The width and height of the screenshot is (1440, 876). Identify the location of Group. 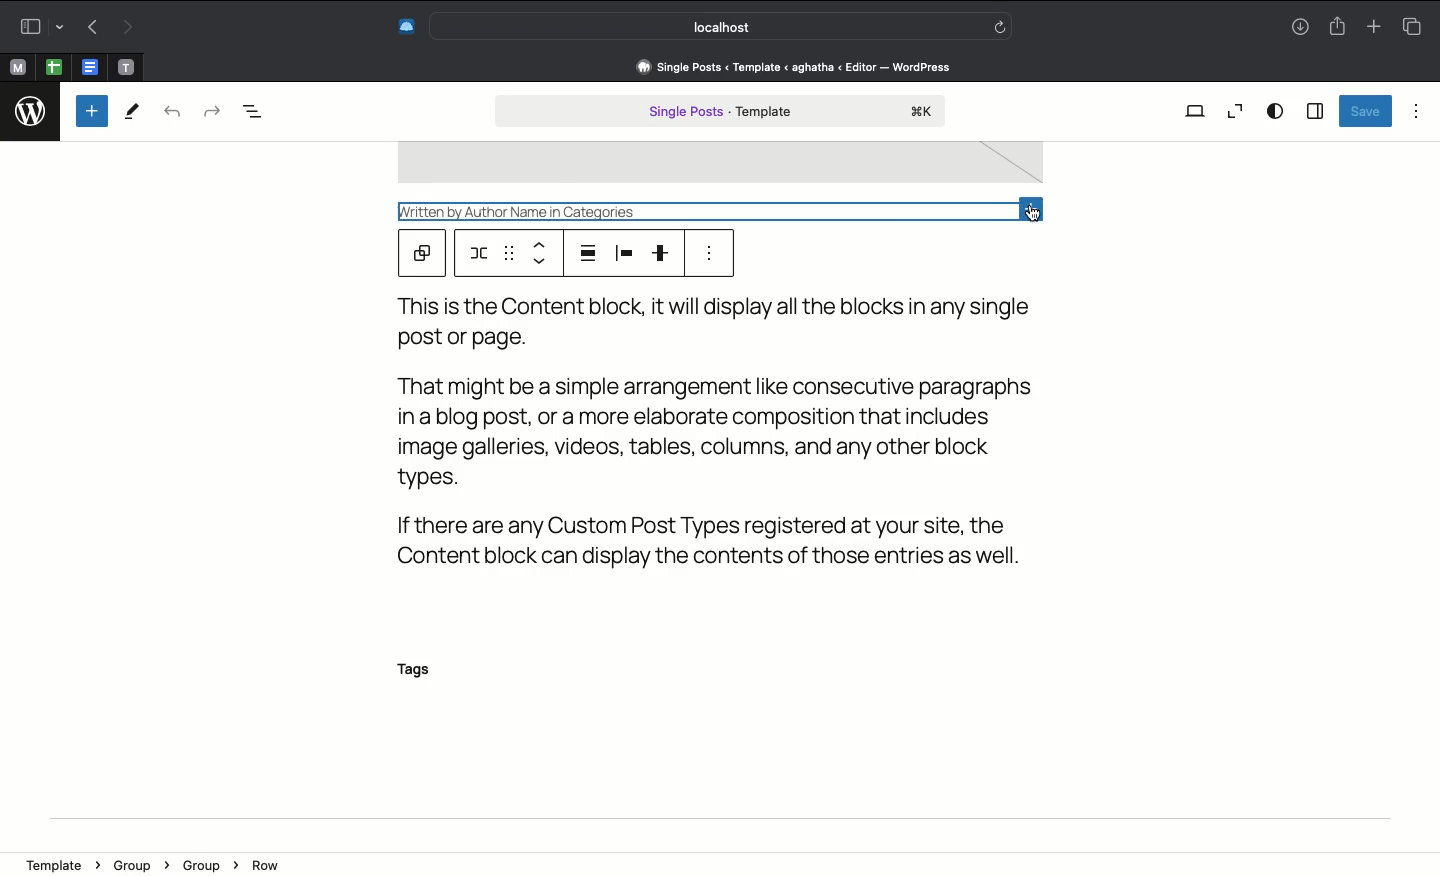
(138, 863).